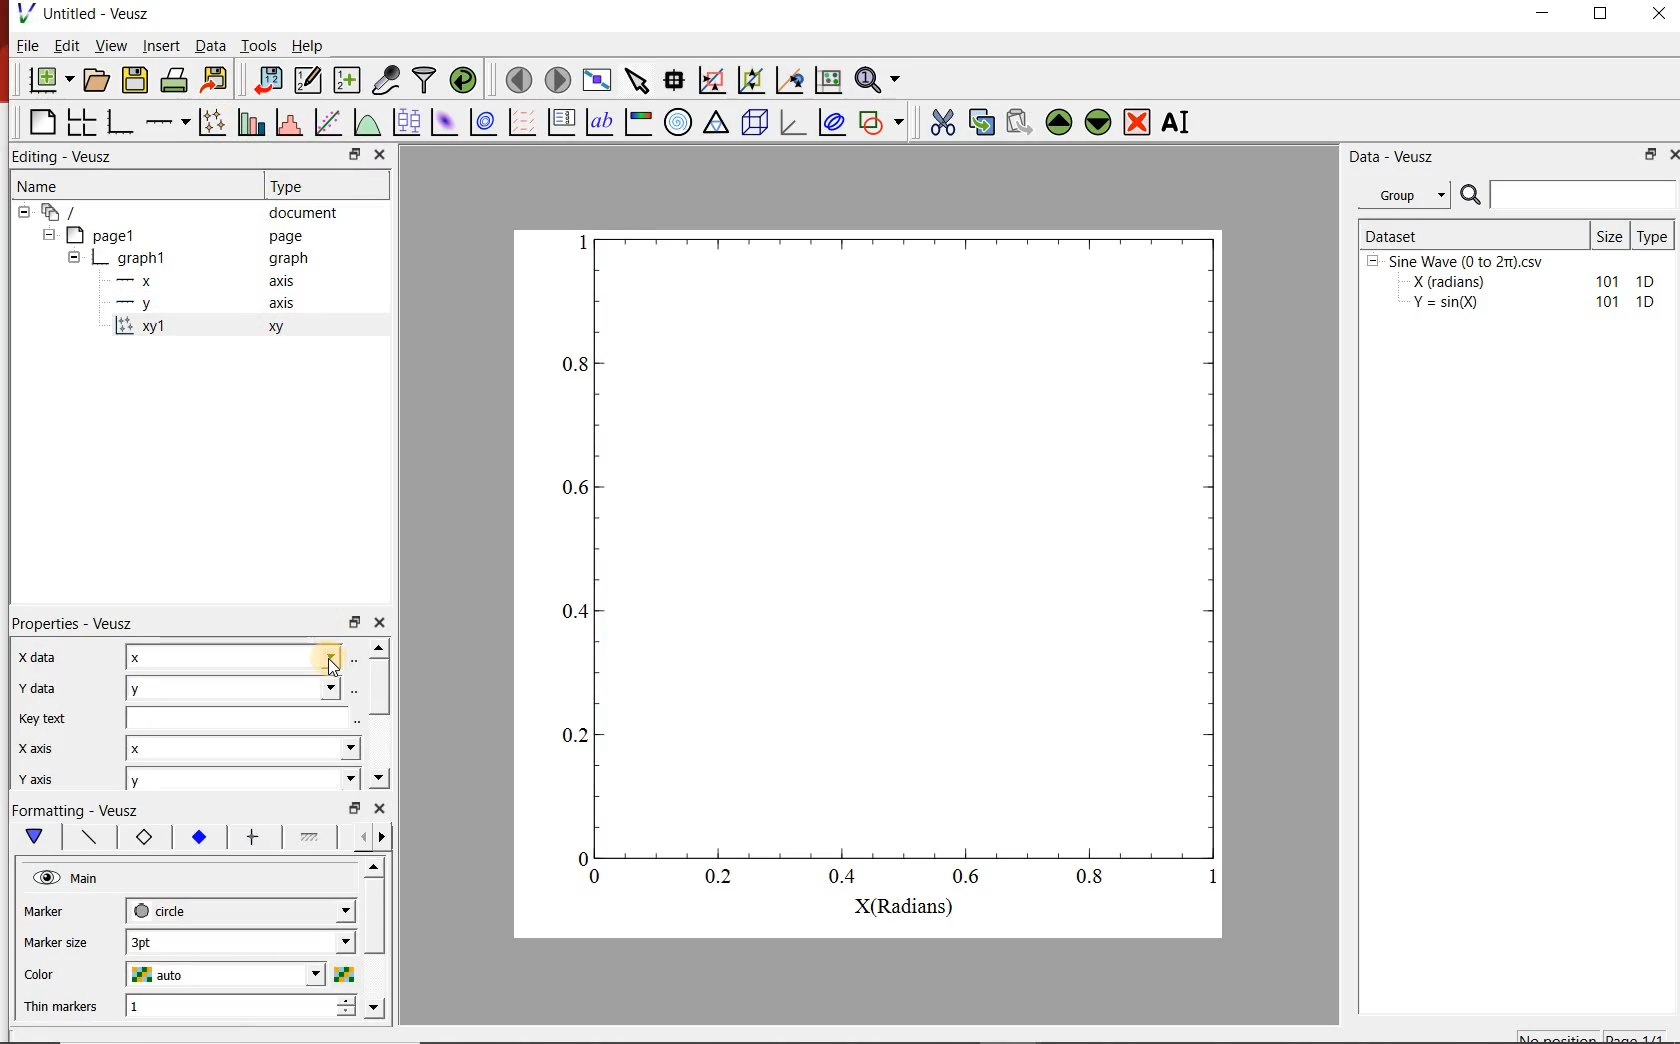 This screenshot has height=1044, width=1680. I want to click on plot a vector field, so click(523, 121).